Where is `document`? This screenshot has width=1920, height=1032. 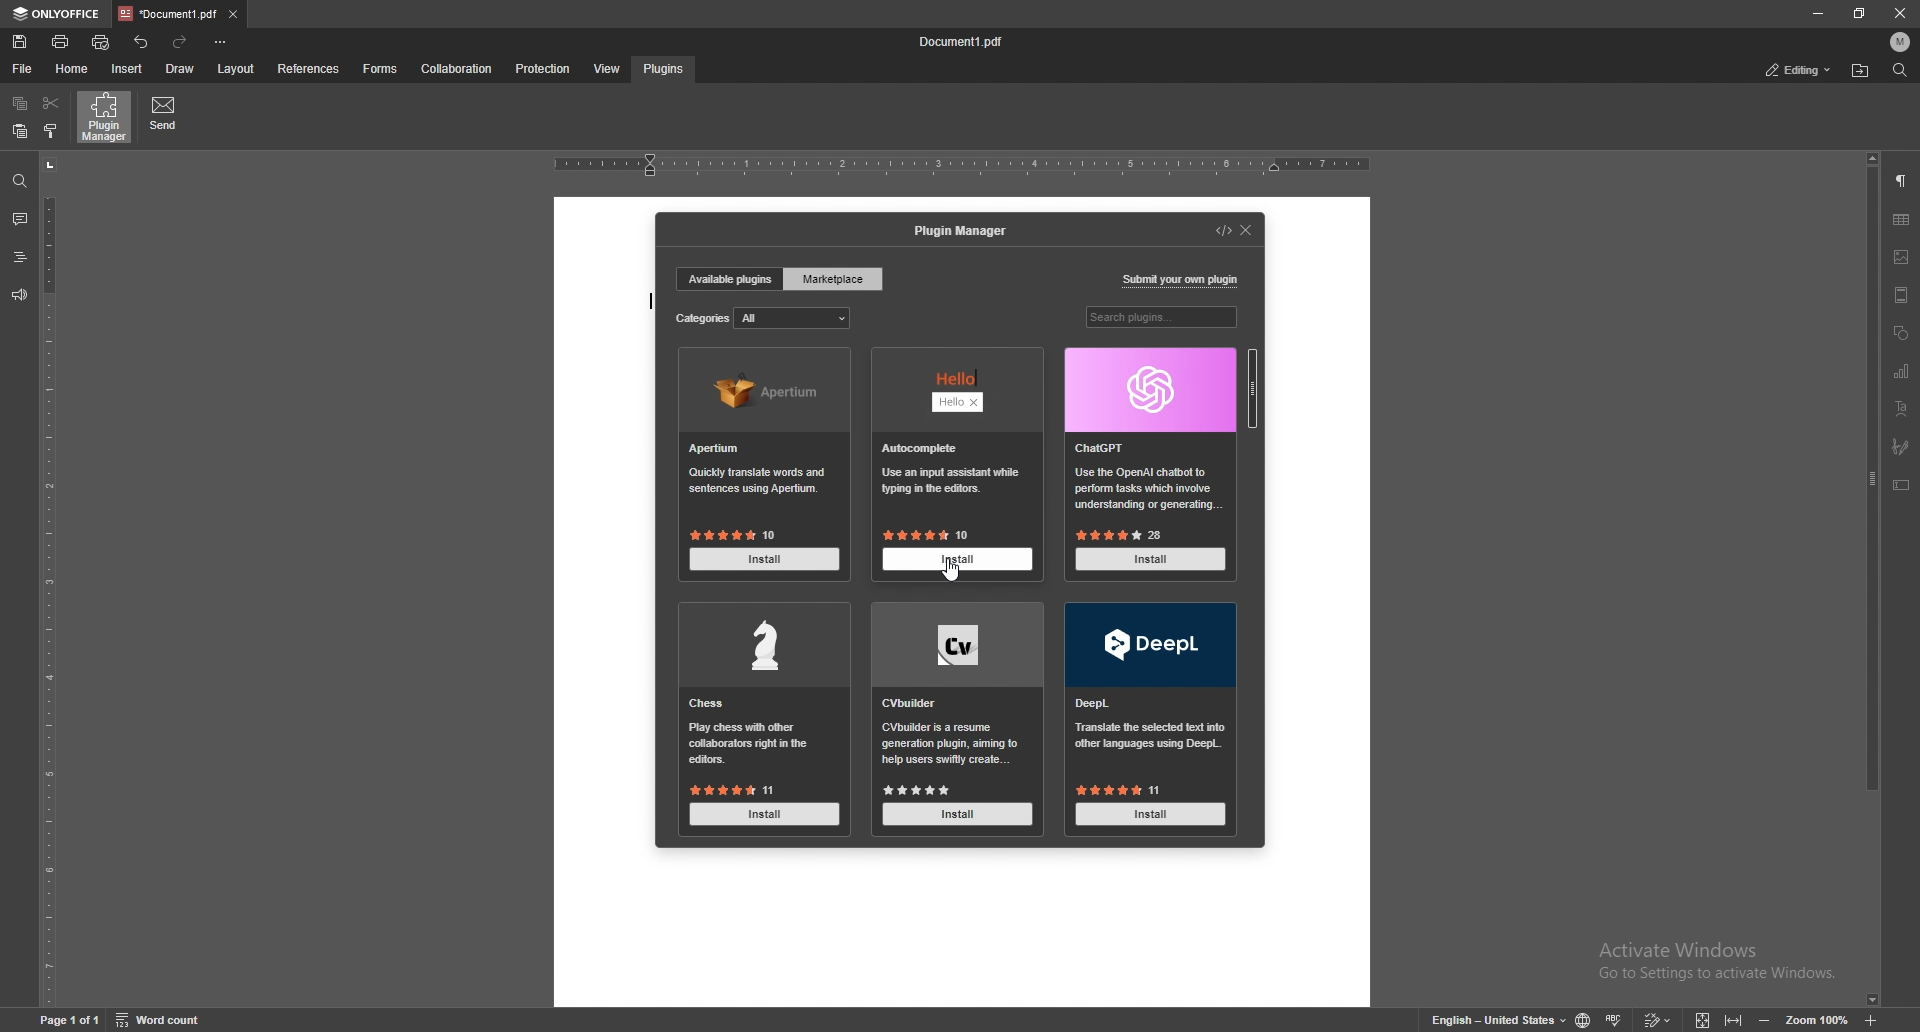 document is located at coordinates (605, 602).